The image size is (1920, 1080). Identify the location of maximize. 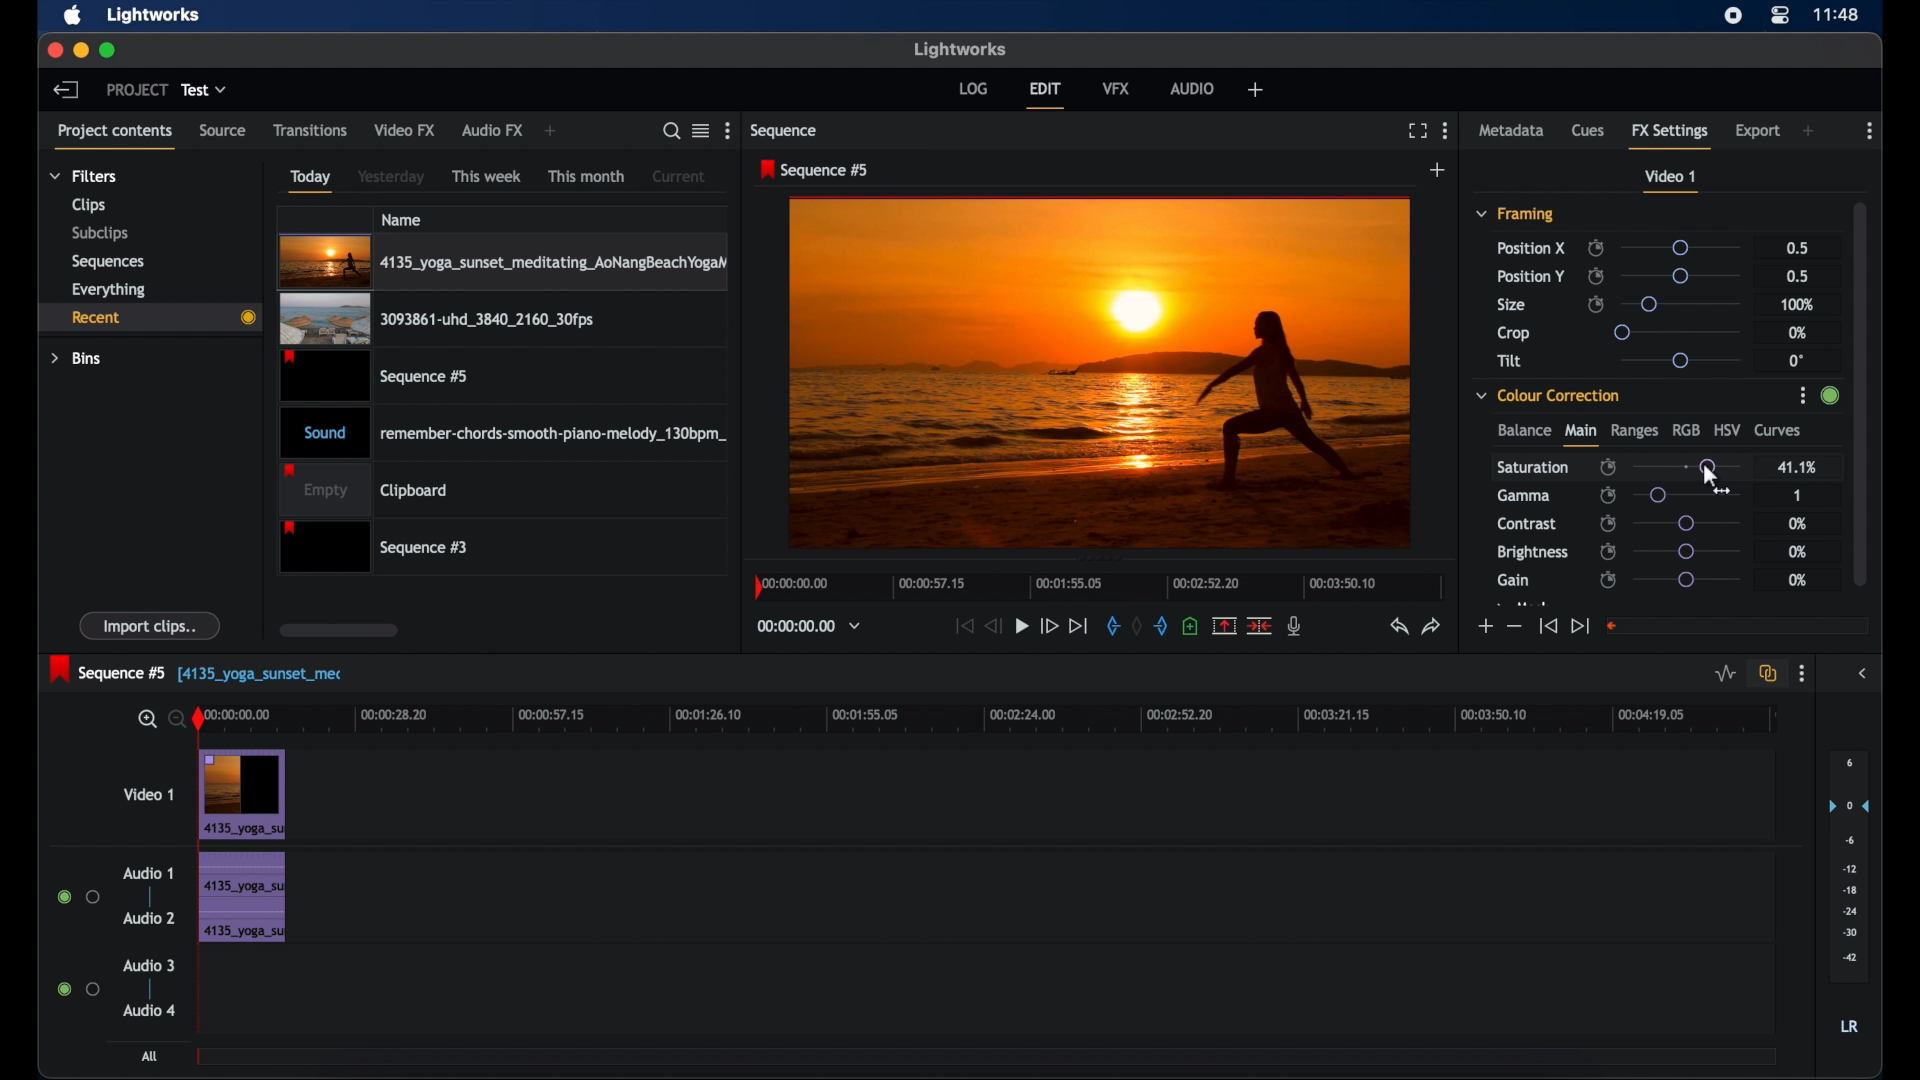
(108, 50).